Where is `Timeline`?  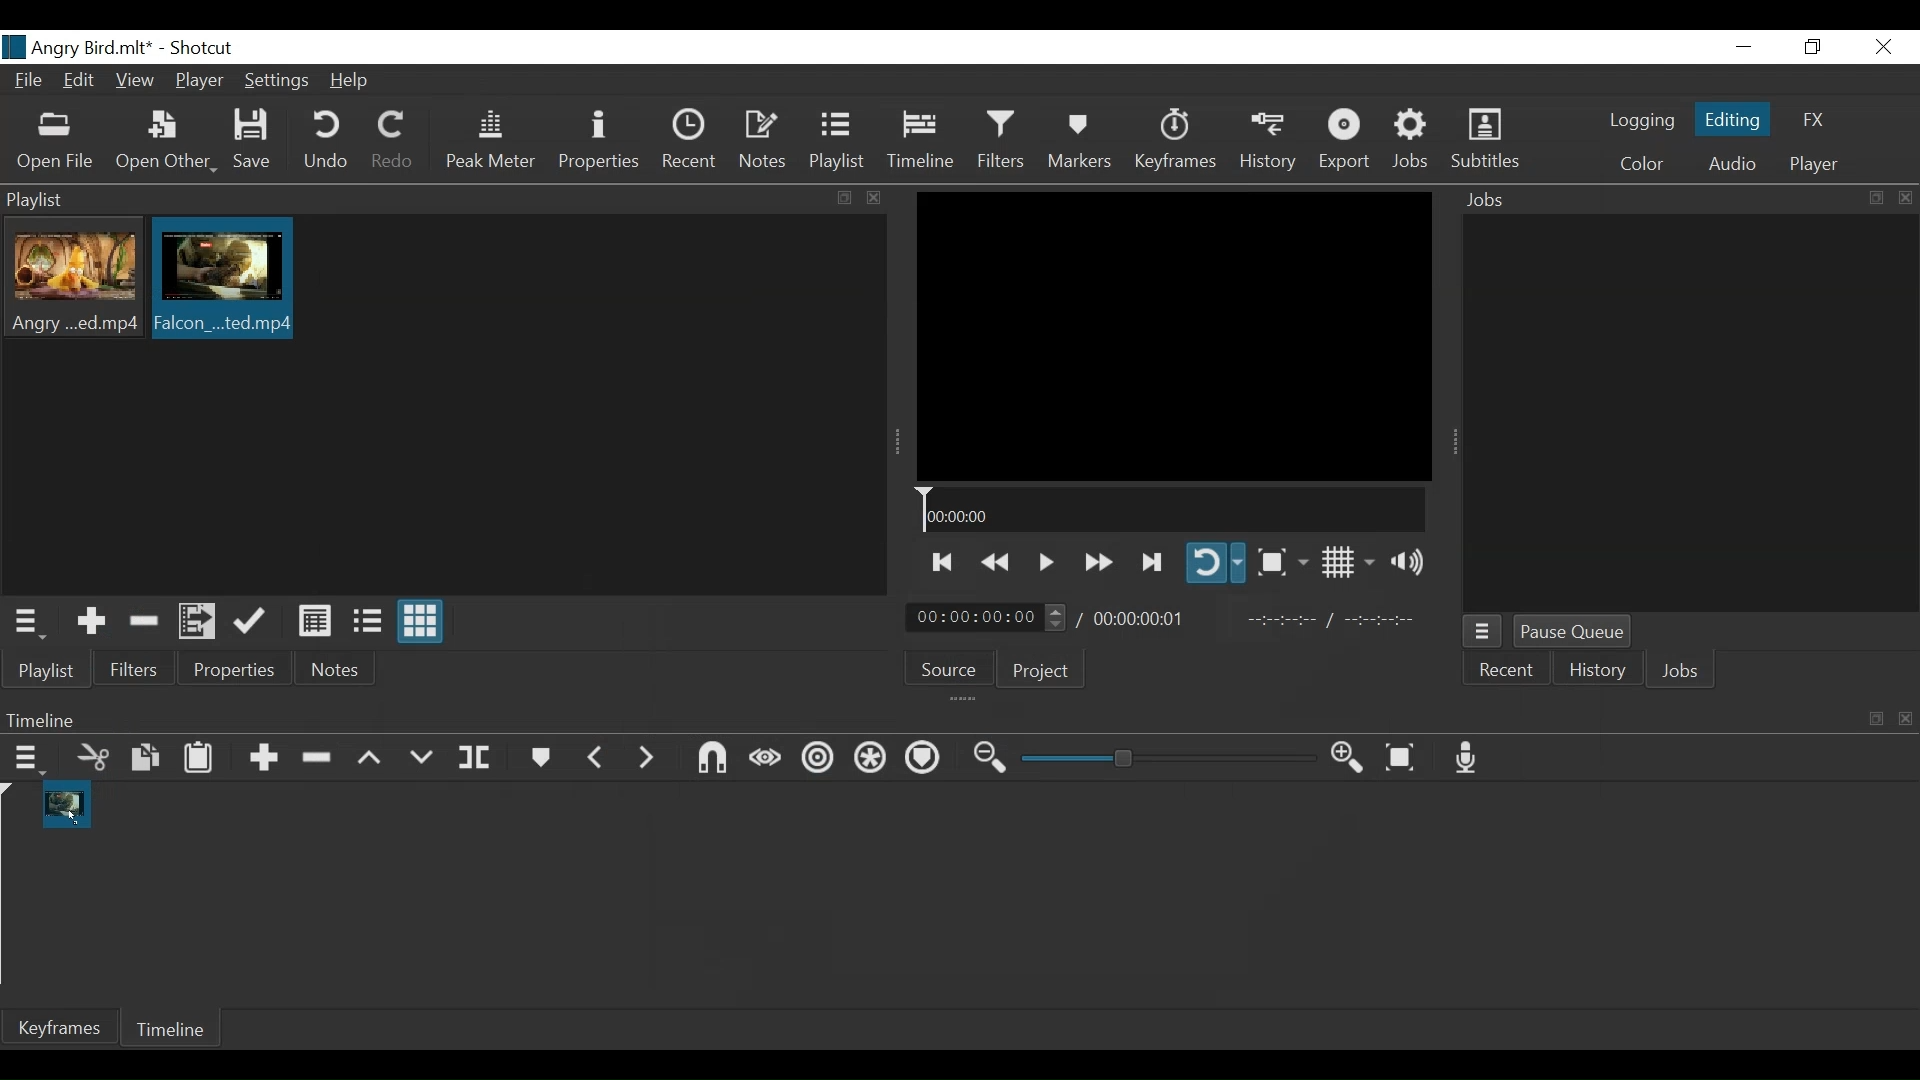 Timeline is located at coordinates (922, 140).